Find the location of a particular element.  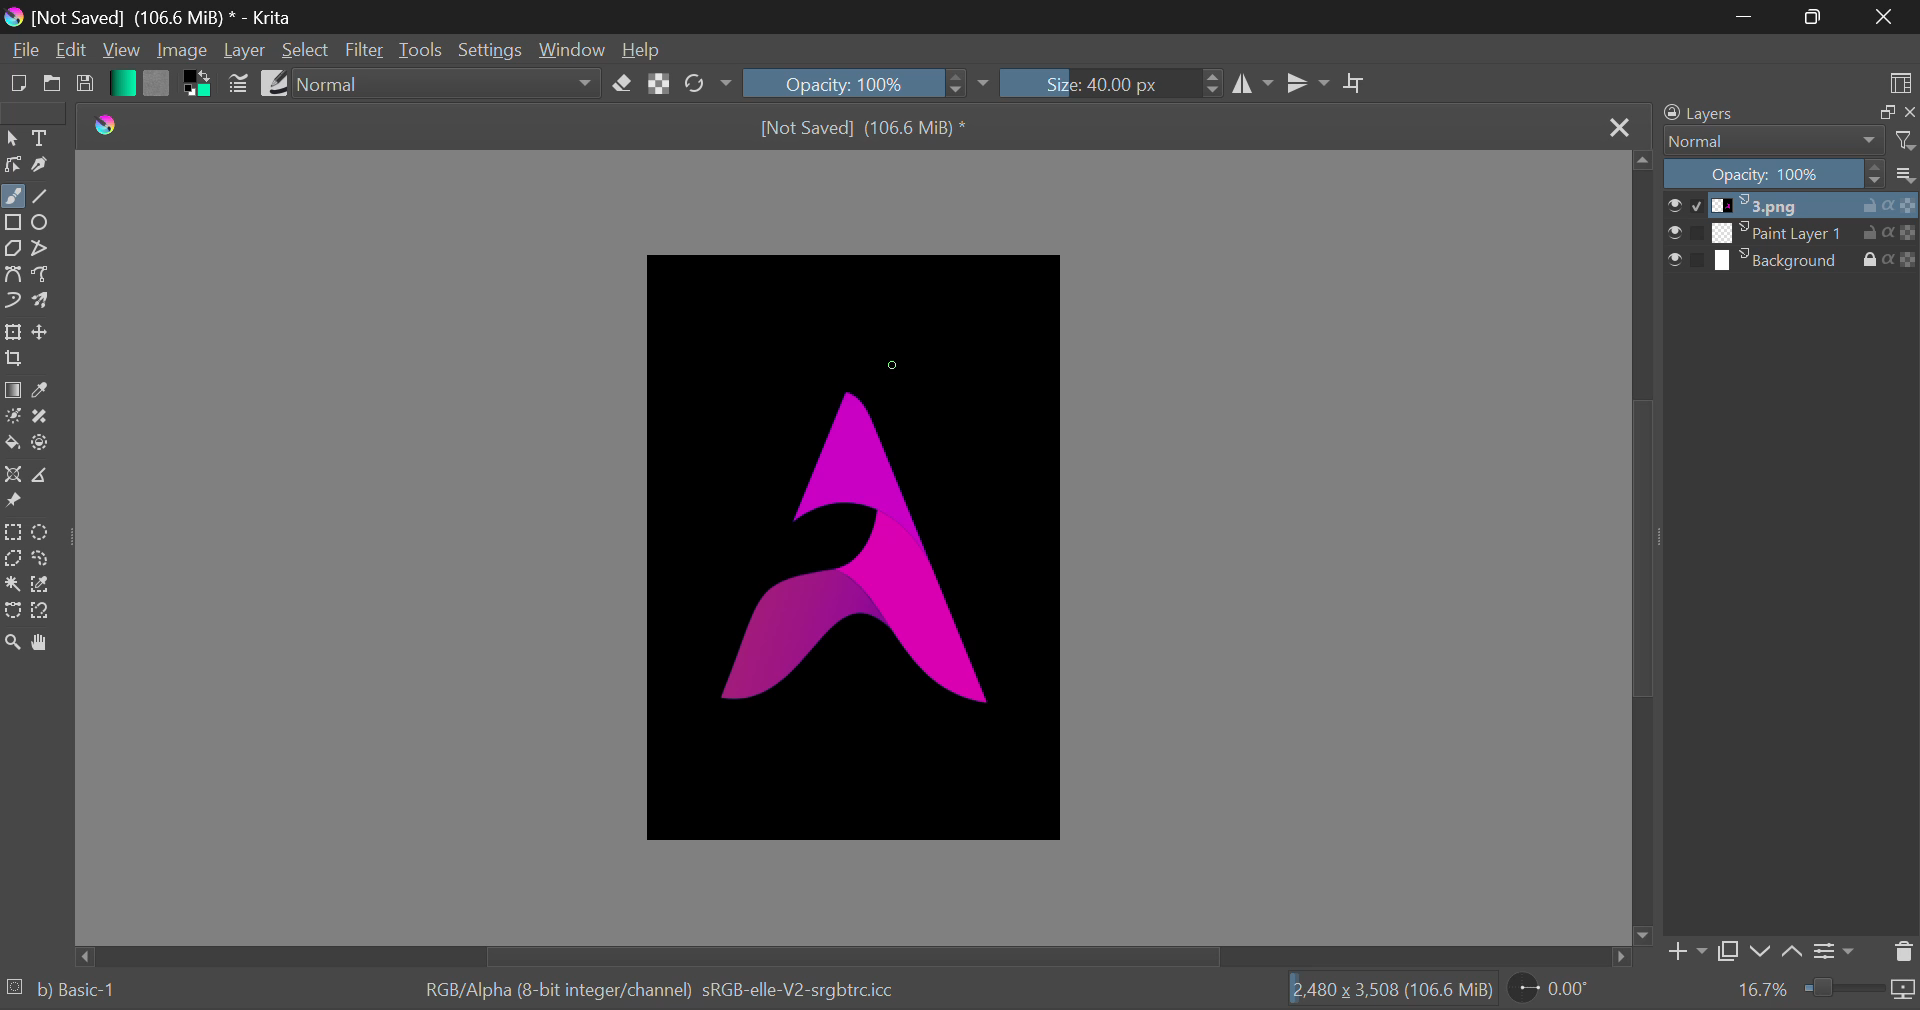

Choose Workspace is located at coordinates (1902, 81).